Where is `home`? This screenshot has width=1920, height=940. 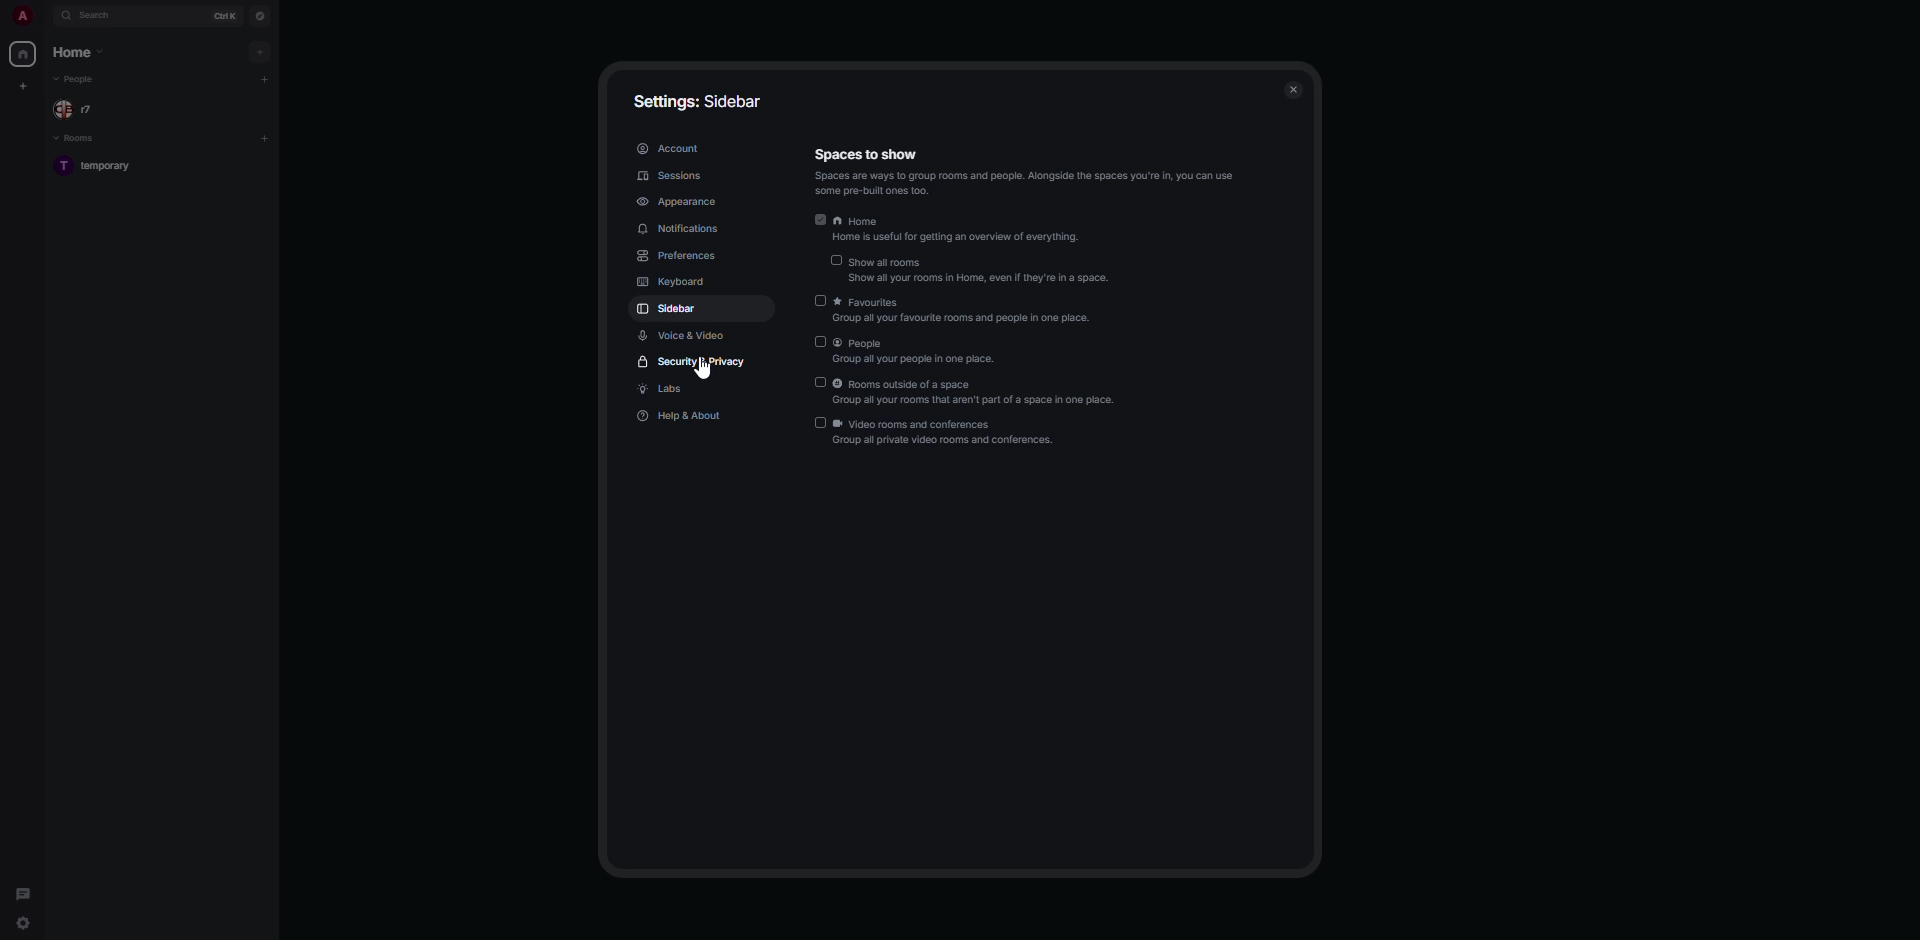
home is located at coordinates (950, 222).